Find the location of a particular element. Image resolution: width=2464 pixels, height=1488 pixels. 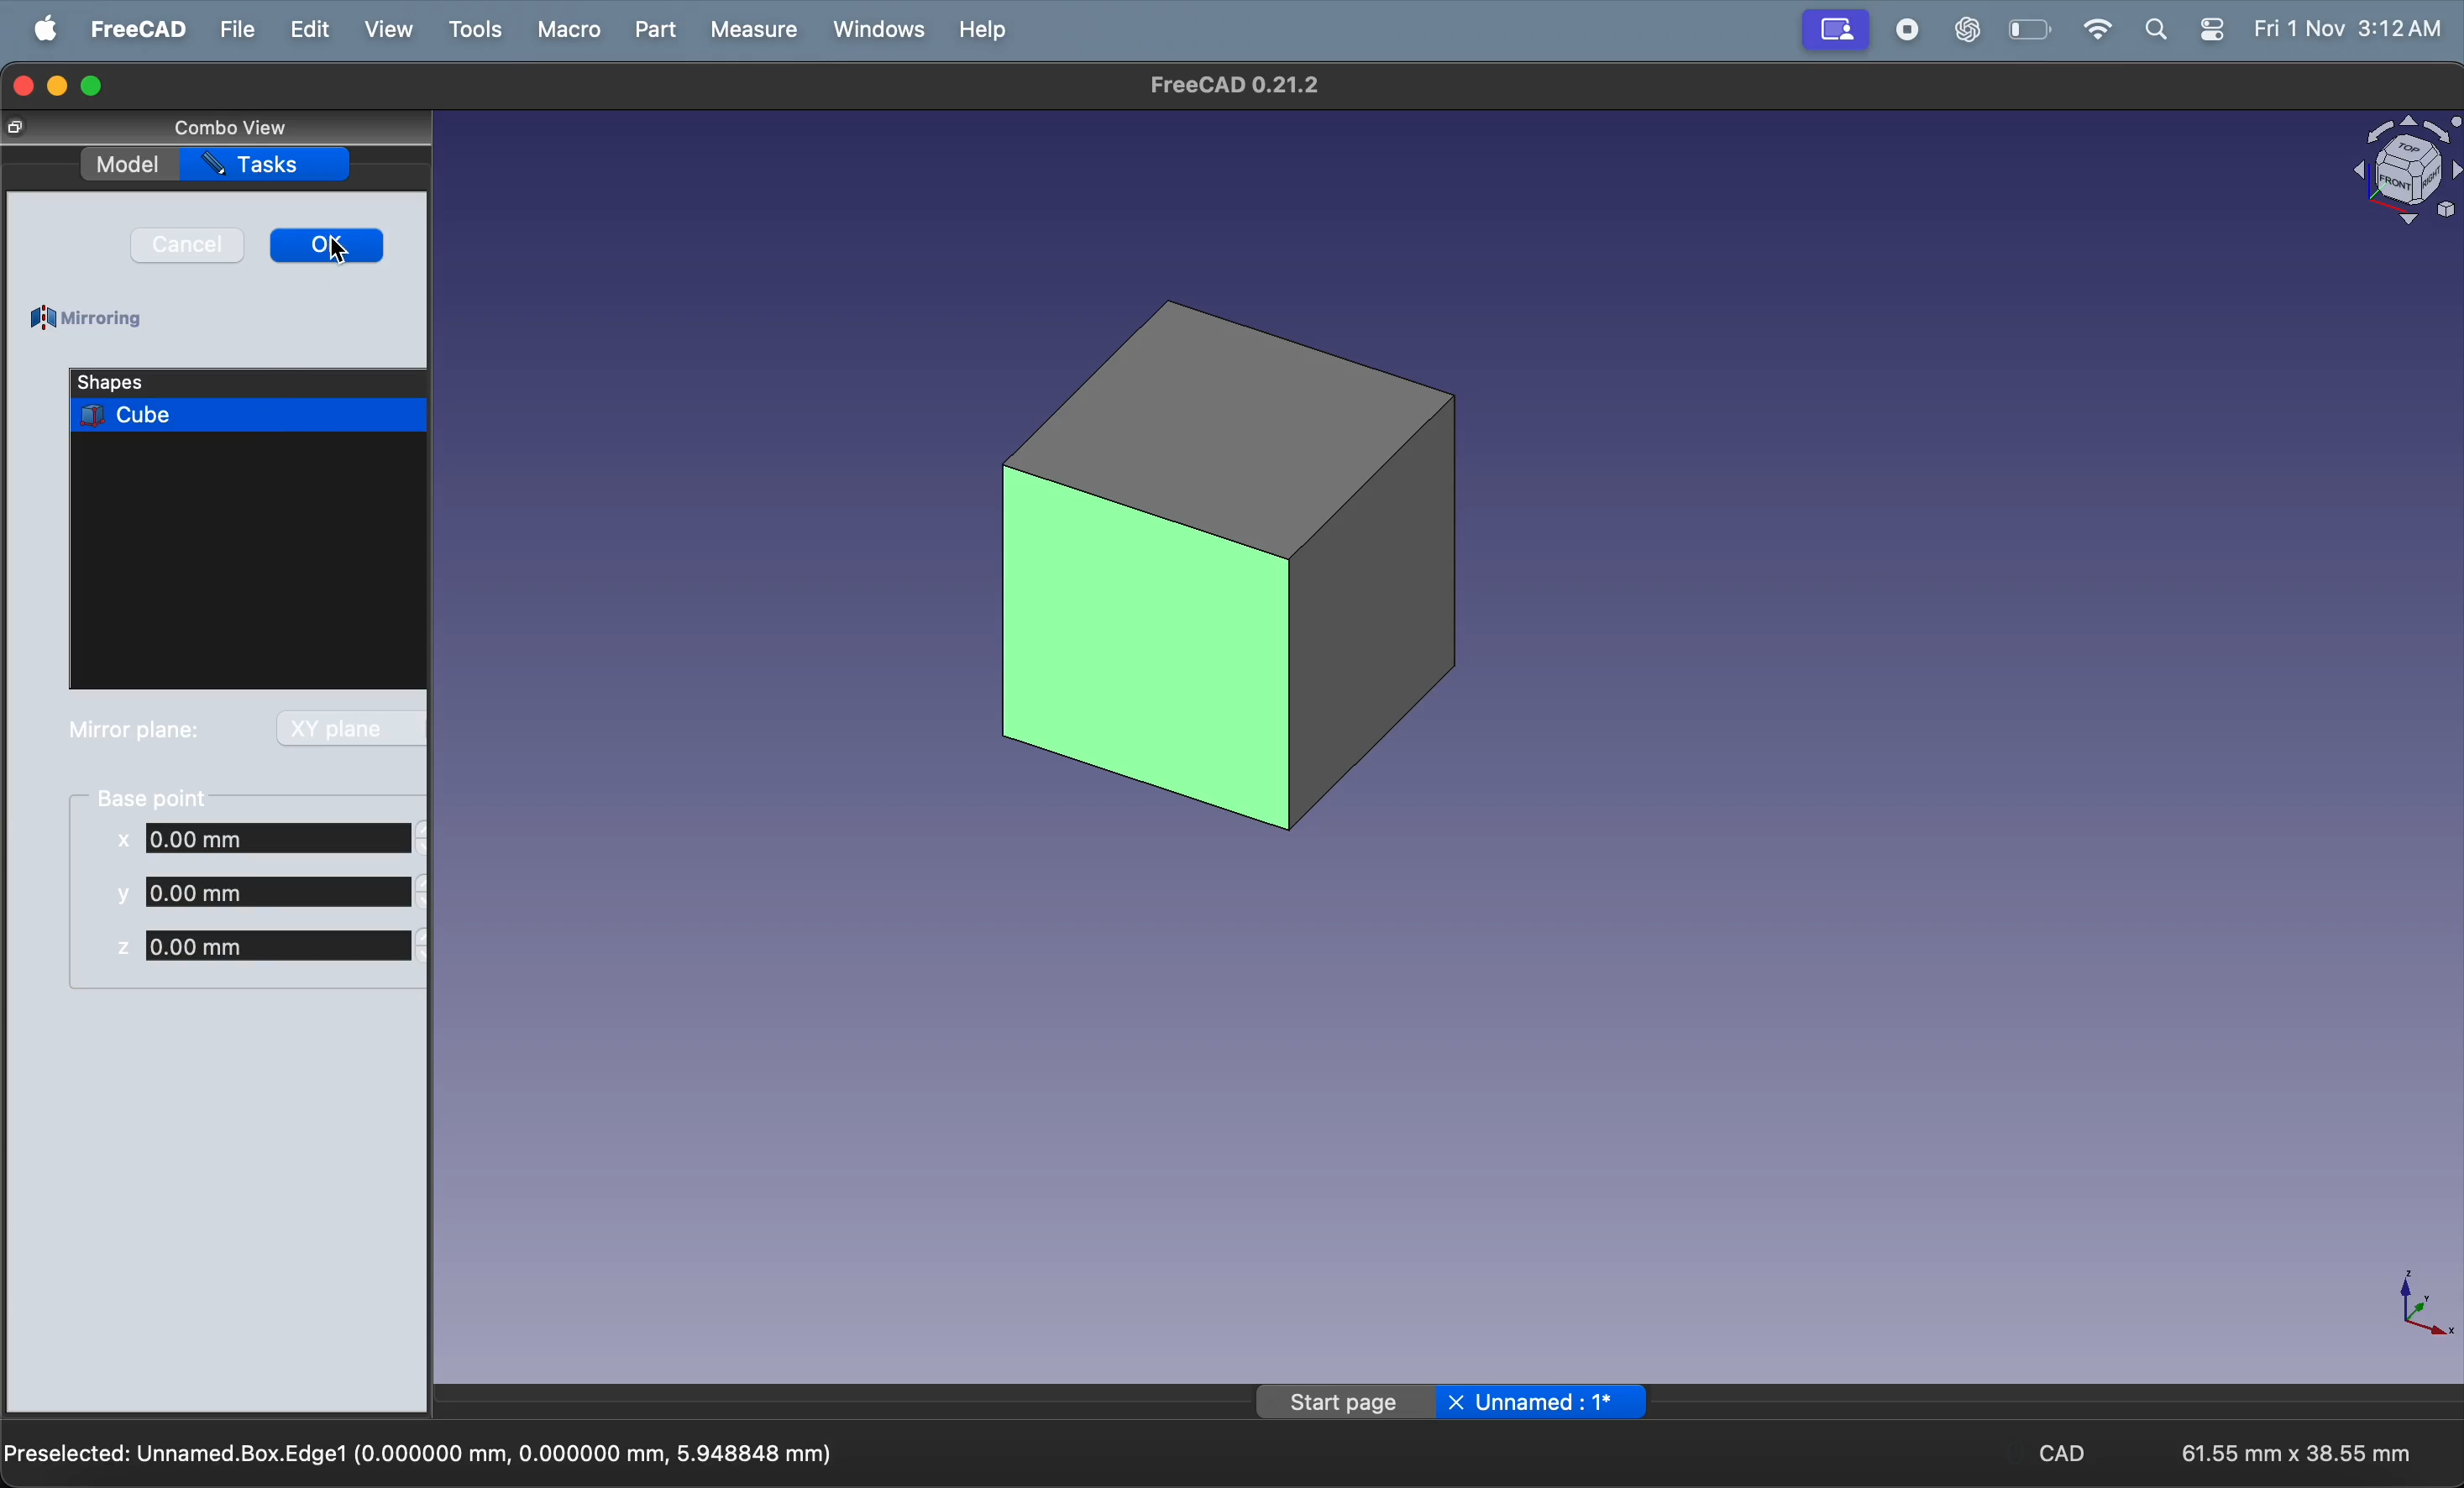

okay is located at coordinates (329, 246).